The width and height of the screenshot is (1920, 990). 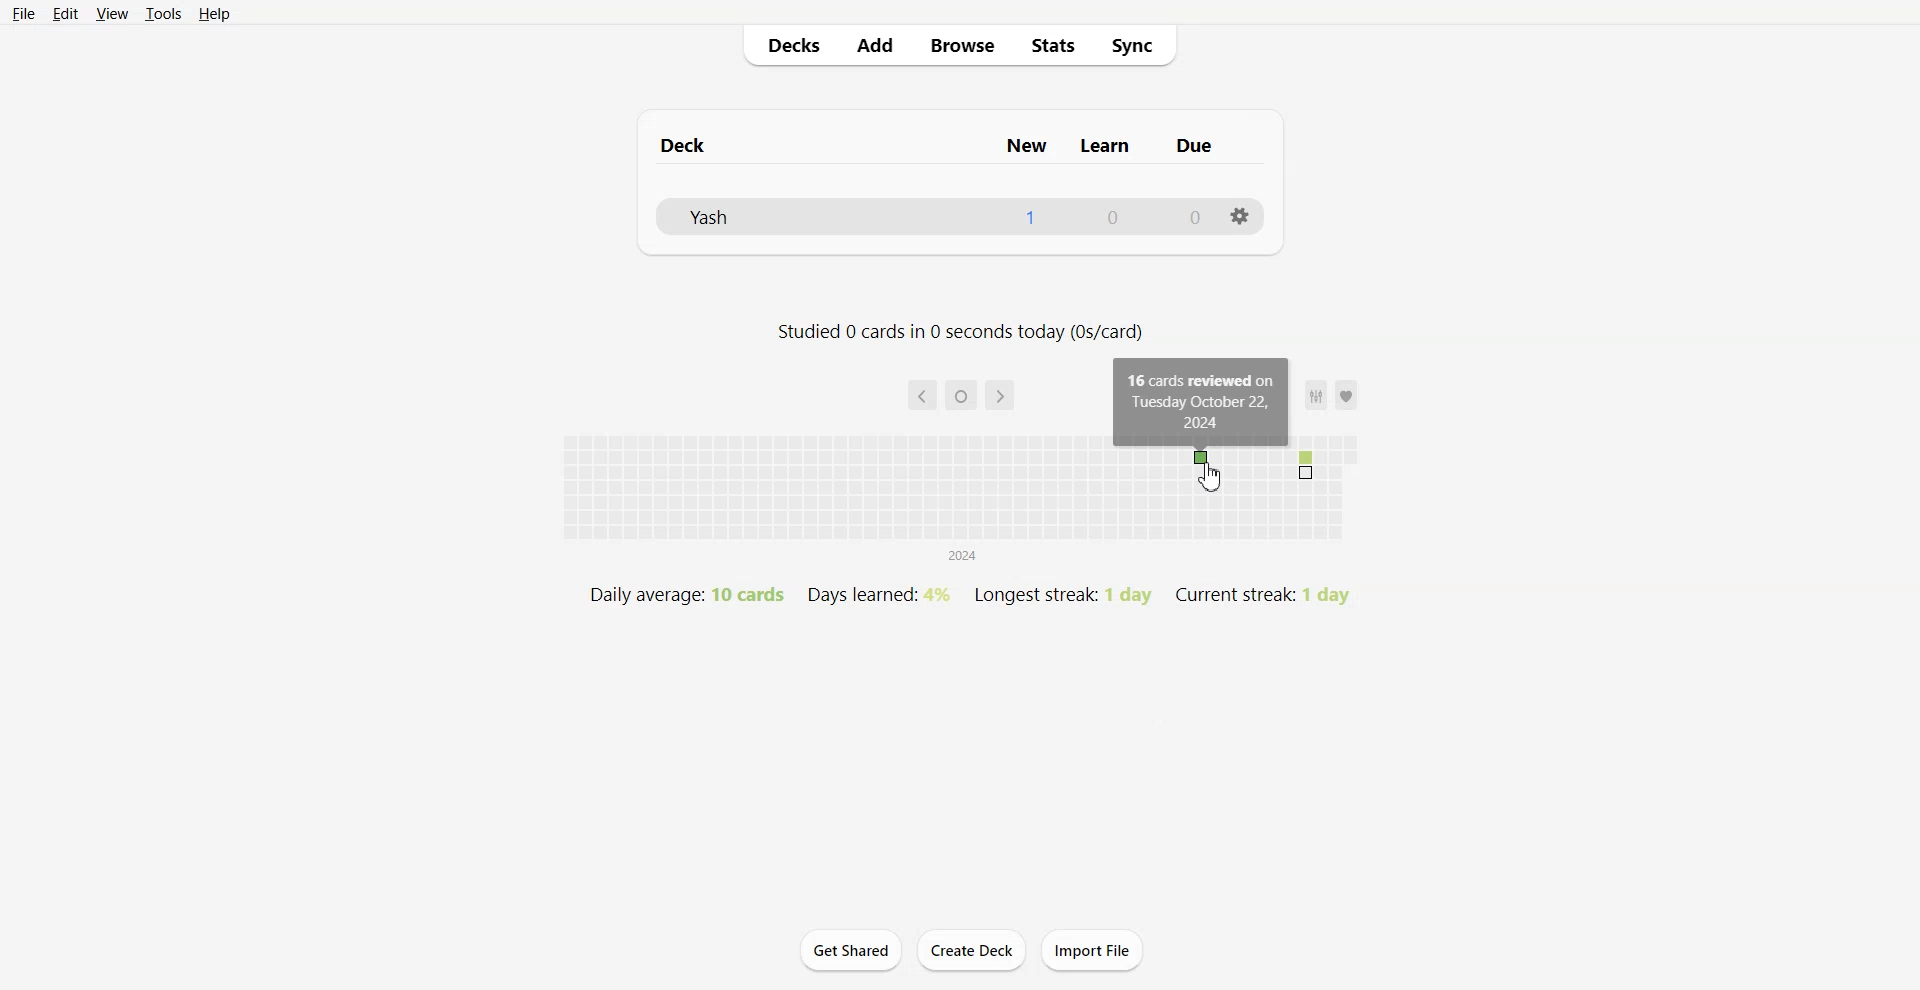 I want to click on Browse, so click(x=963, y=46).